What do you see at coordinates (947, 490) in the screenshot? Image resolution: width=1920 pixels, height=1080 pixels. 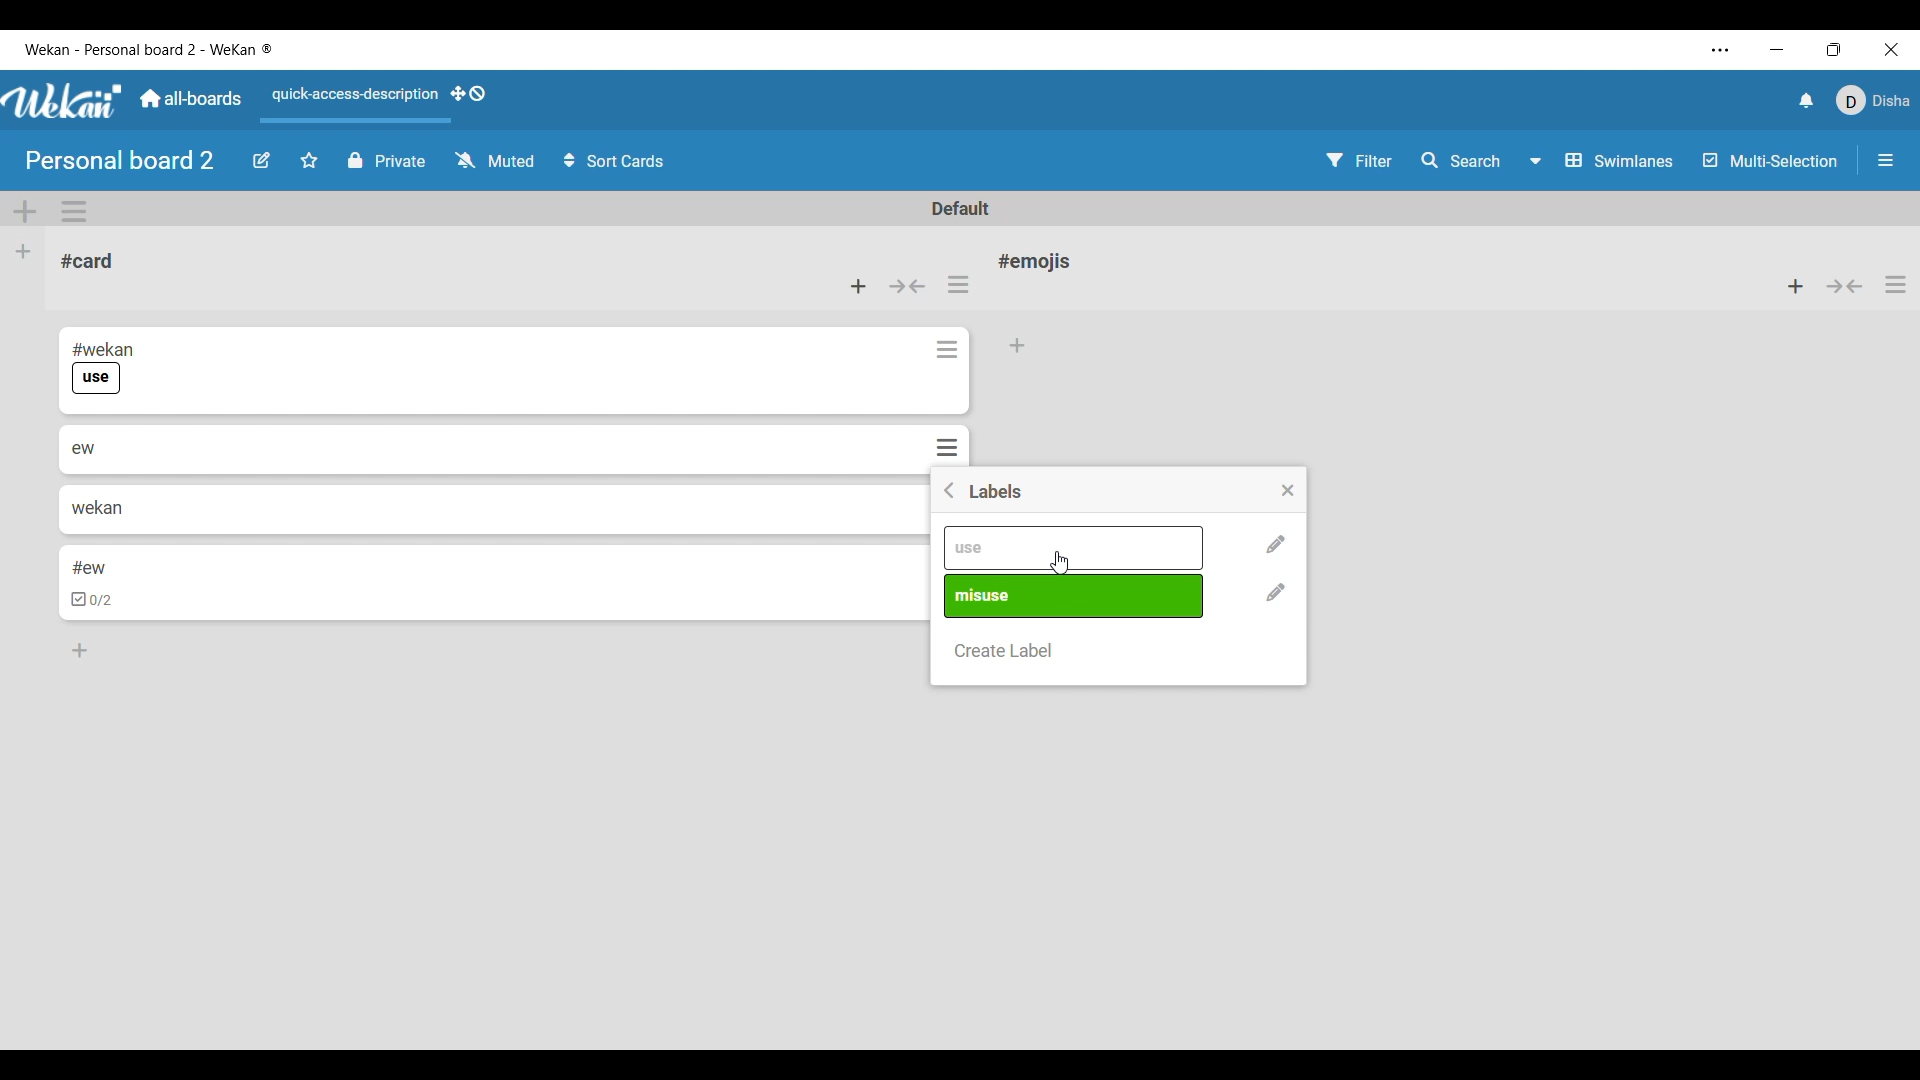 I see `Go back` at bounding box center [947, 490].